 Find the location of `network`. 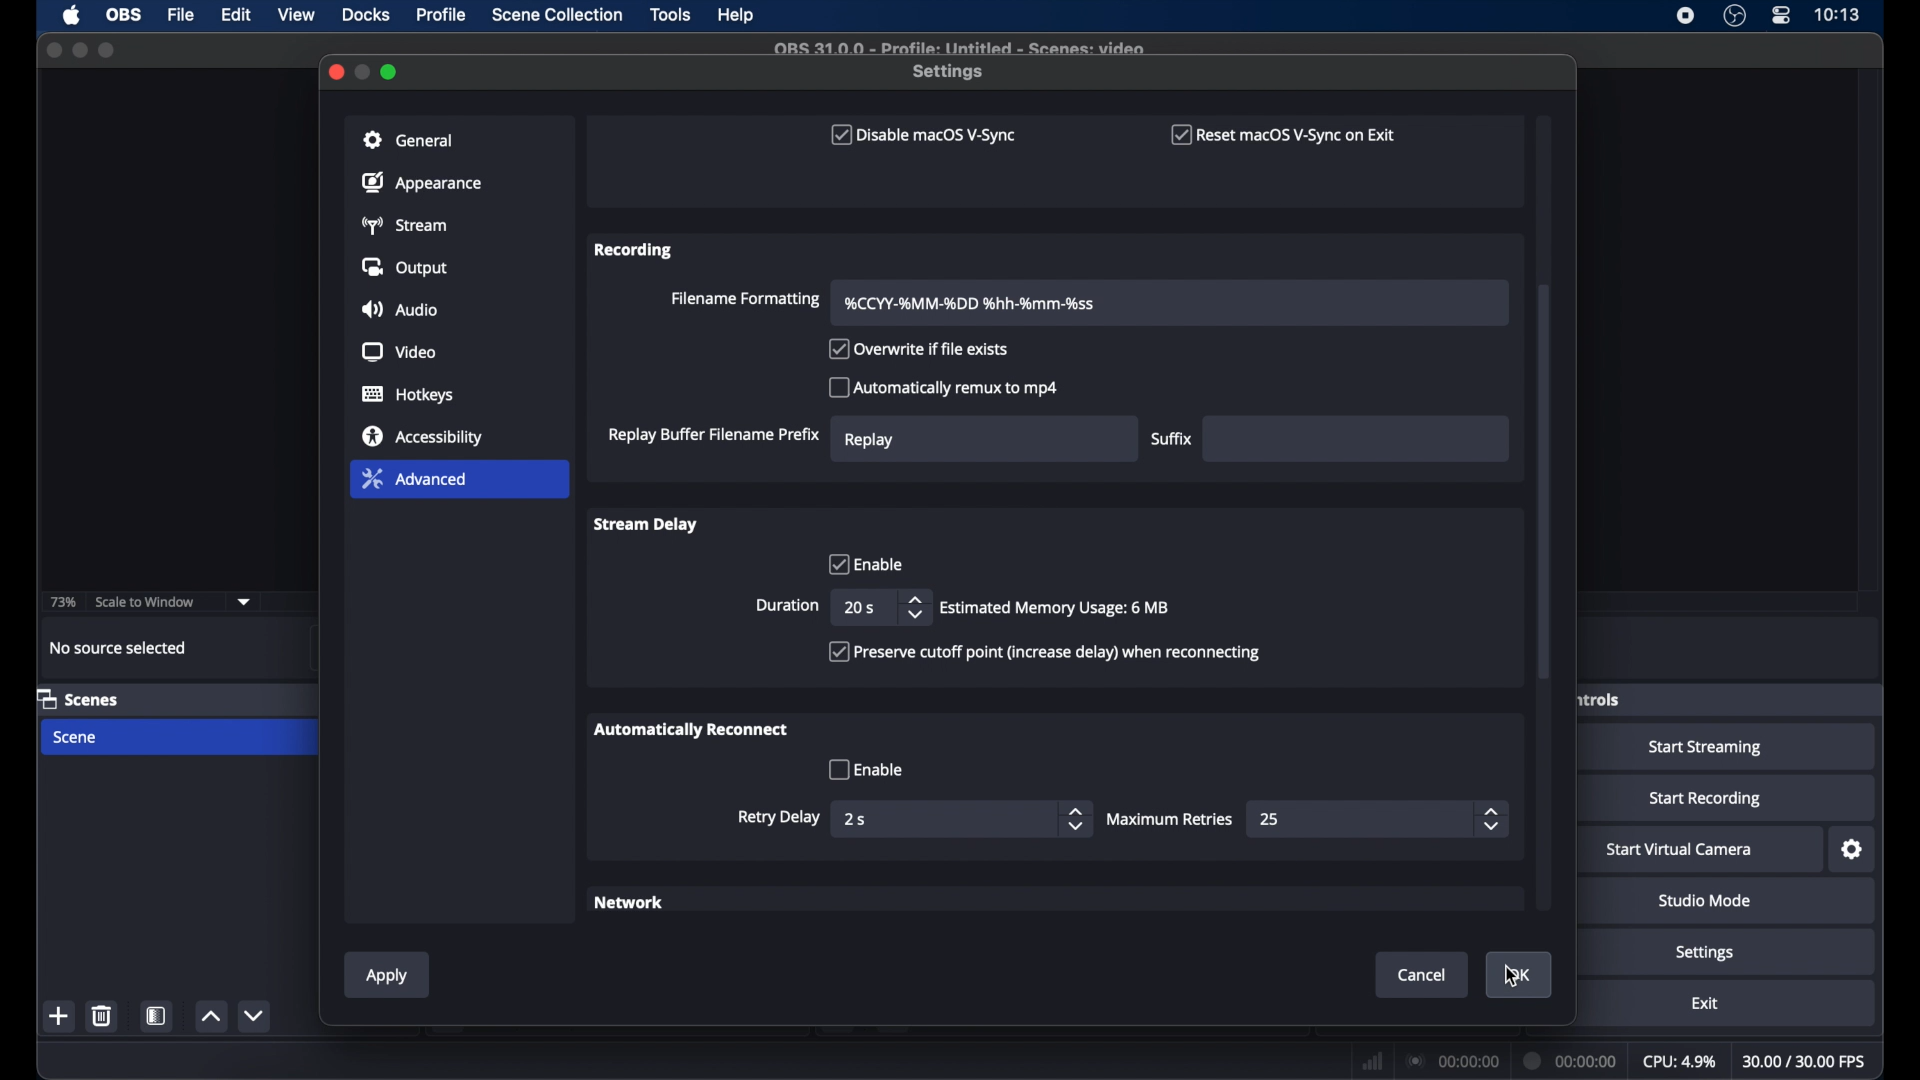

network is located at coordinates (1372, 1059).